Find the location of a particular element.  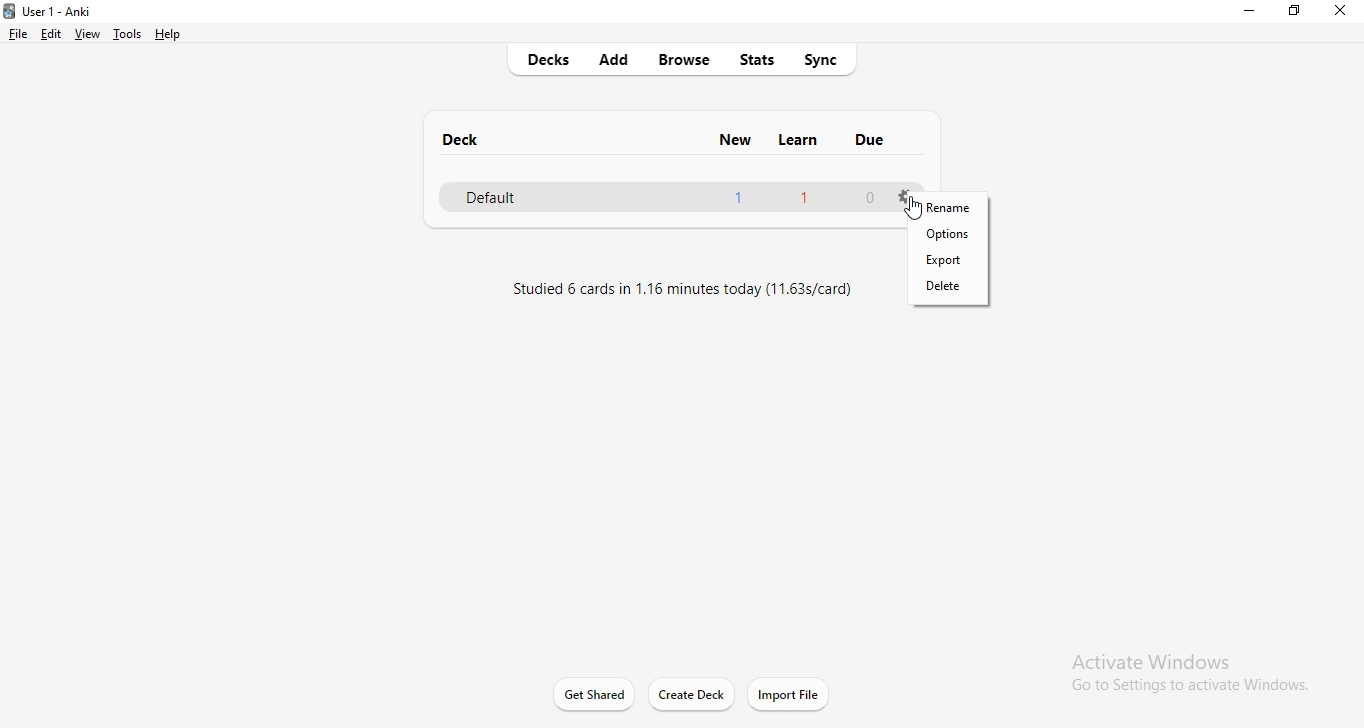

view is located at coordinates (86, 34).